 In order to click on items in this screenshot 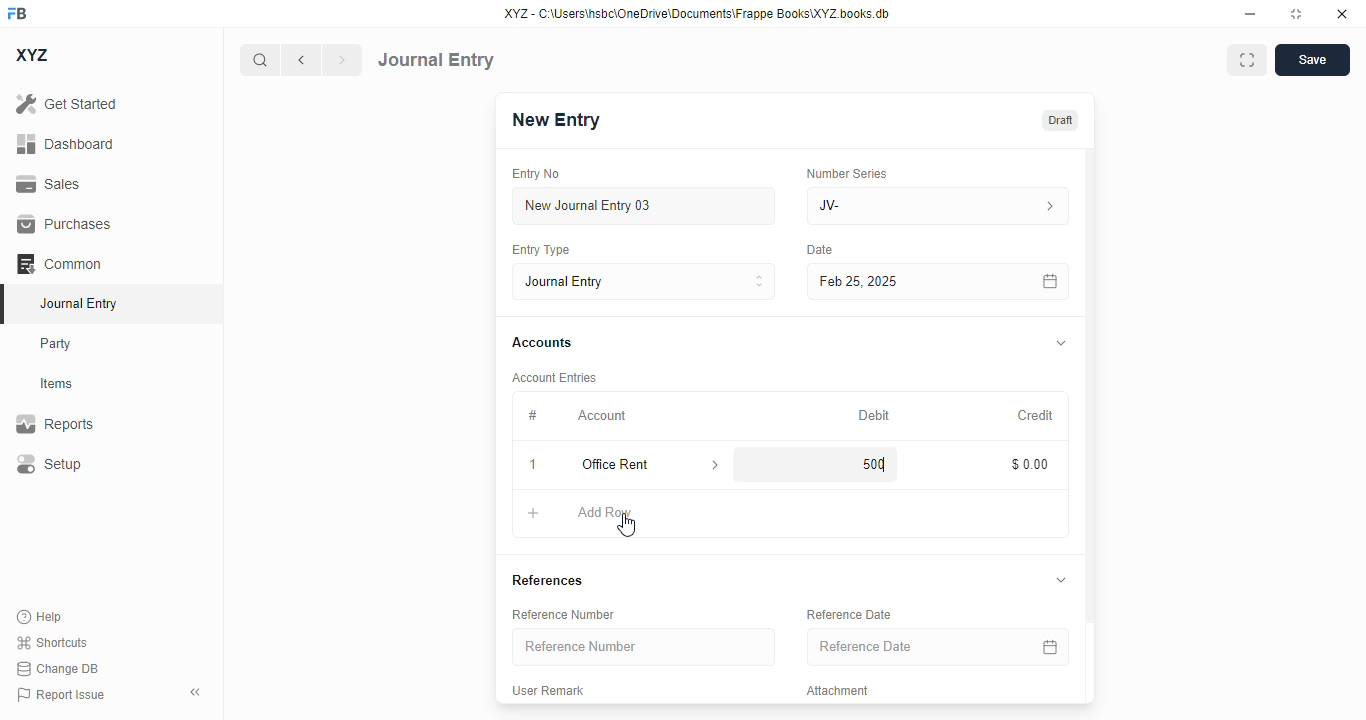, I will do `click(57, 384)`.